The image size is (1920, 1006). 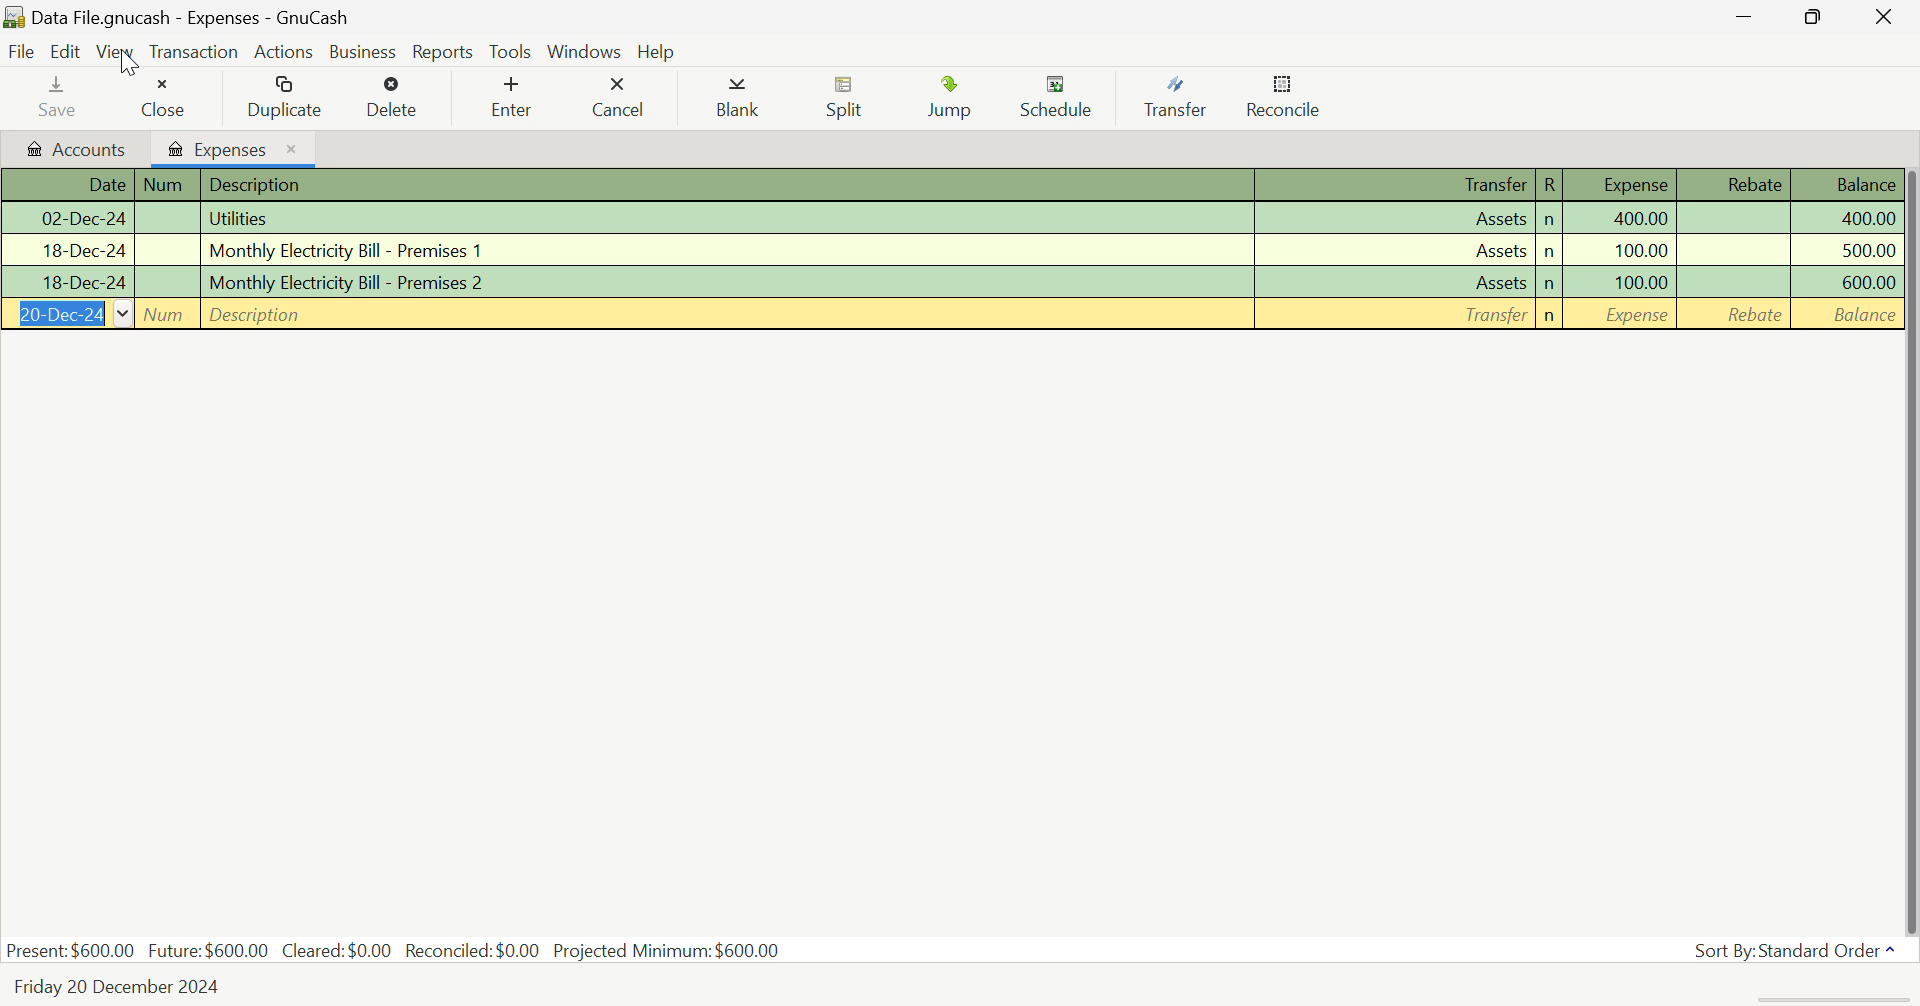 What do you see at coordinates (727, 314) in the screenshot?
I see `Description` at bounding box center [727, 314].